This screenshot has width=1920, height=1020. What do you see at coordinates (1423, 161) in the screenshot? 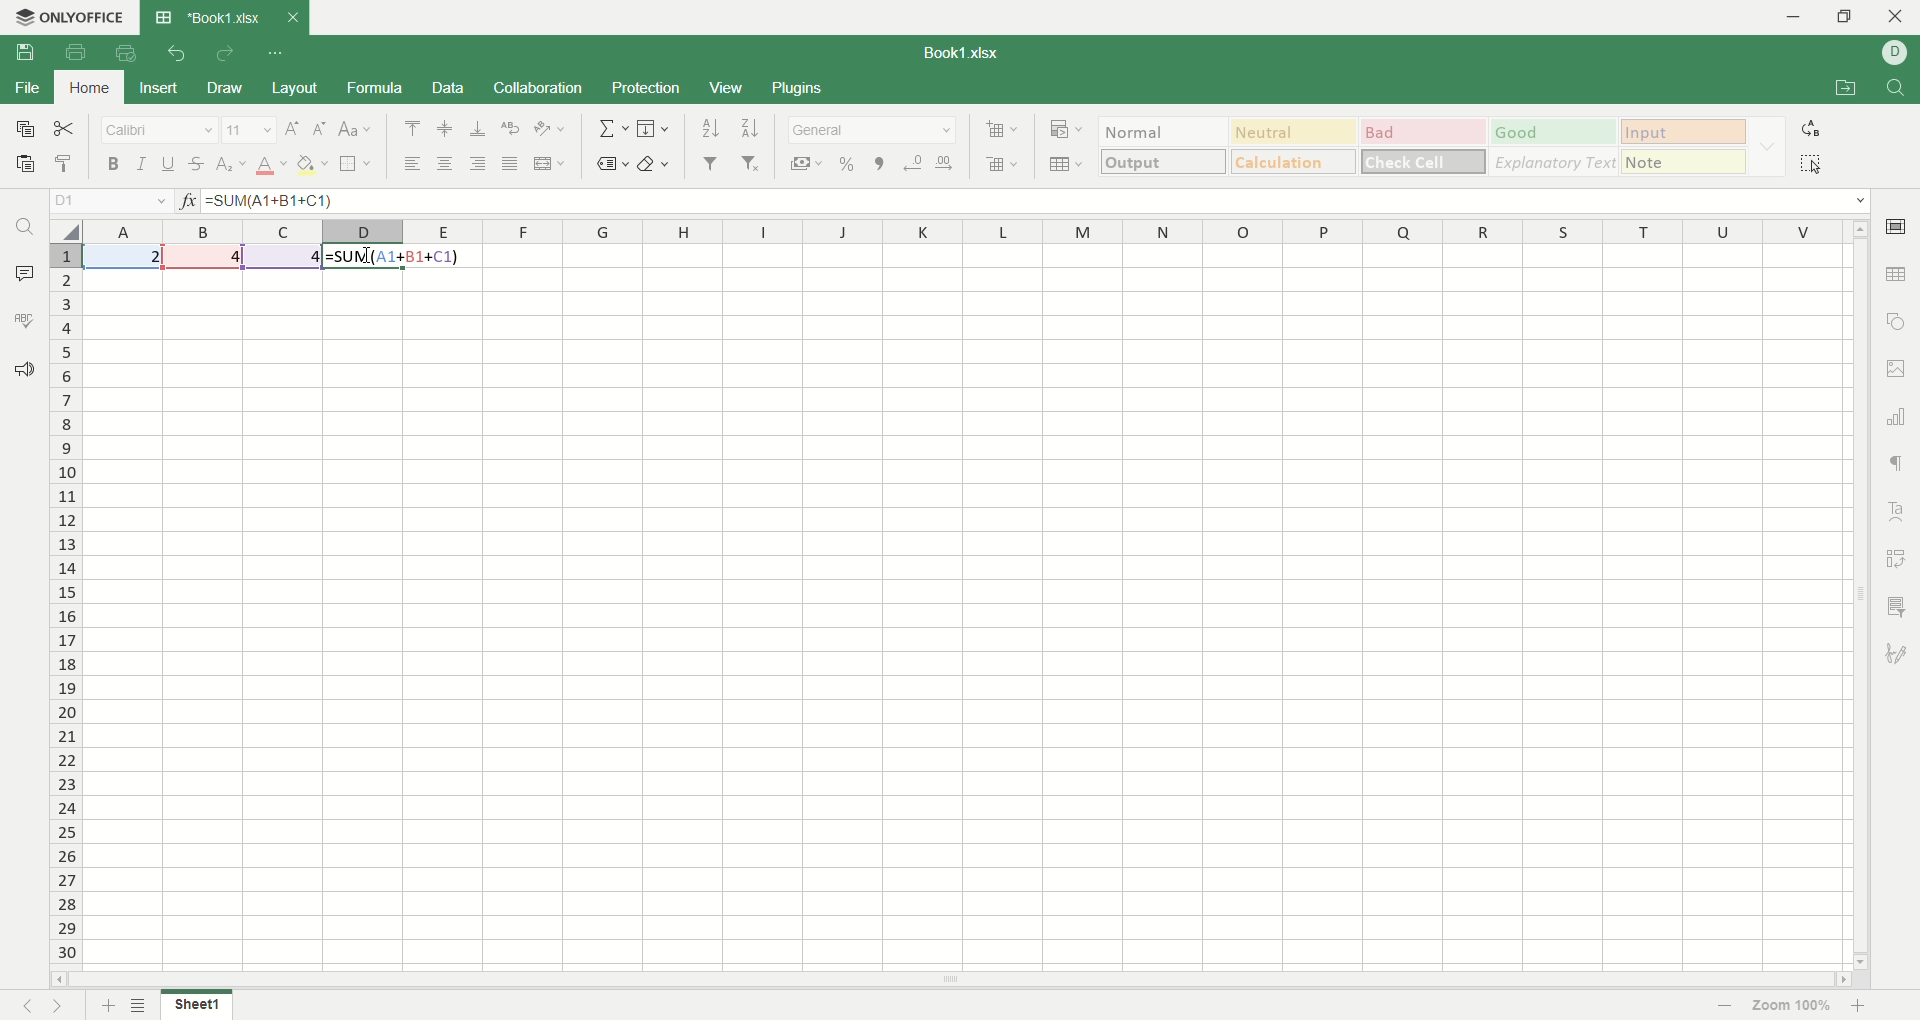
I see `check cell` at bounding box center [1423, 161].